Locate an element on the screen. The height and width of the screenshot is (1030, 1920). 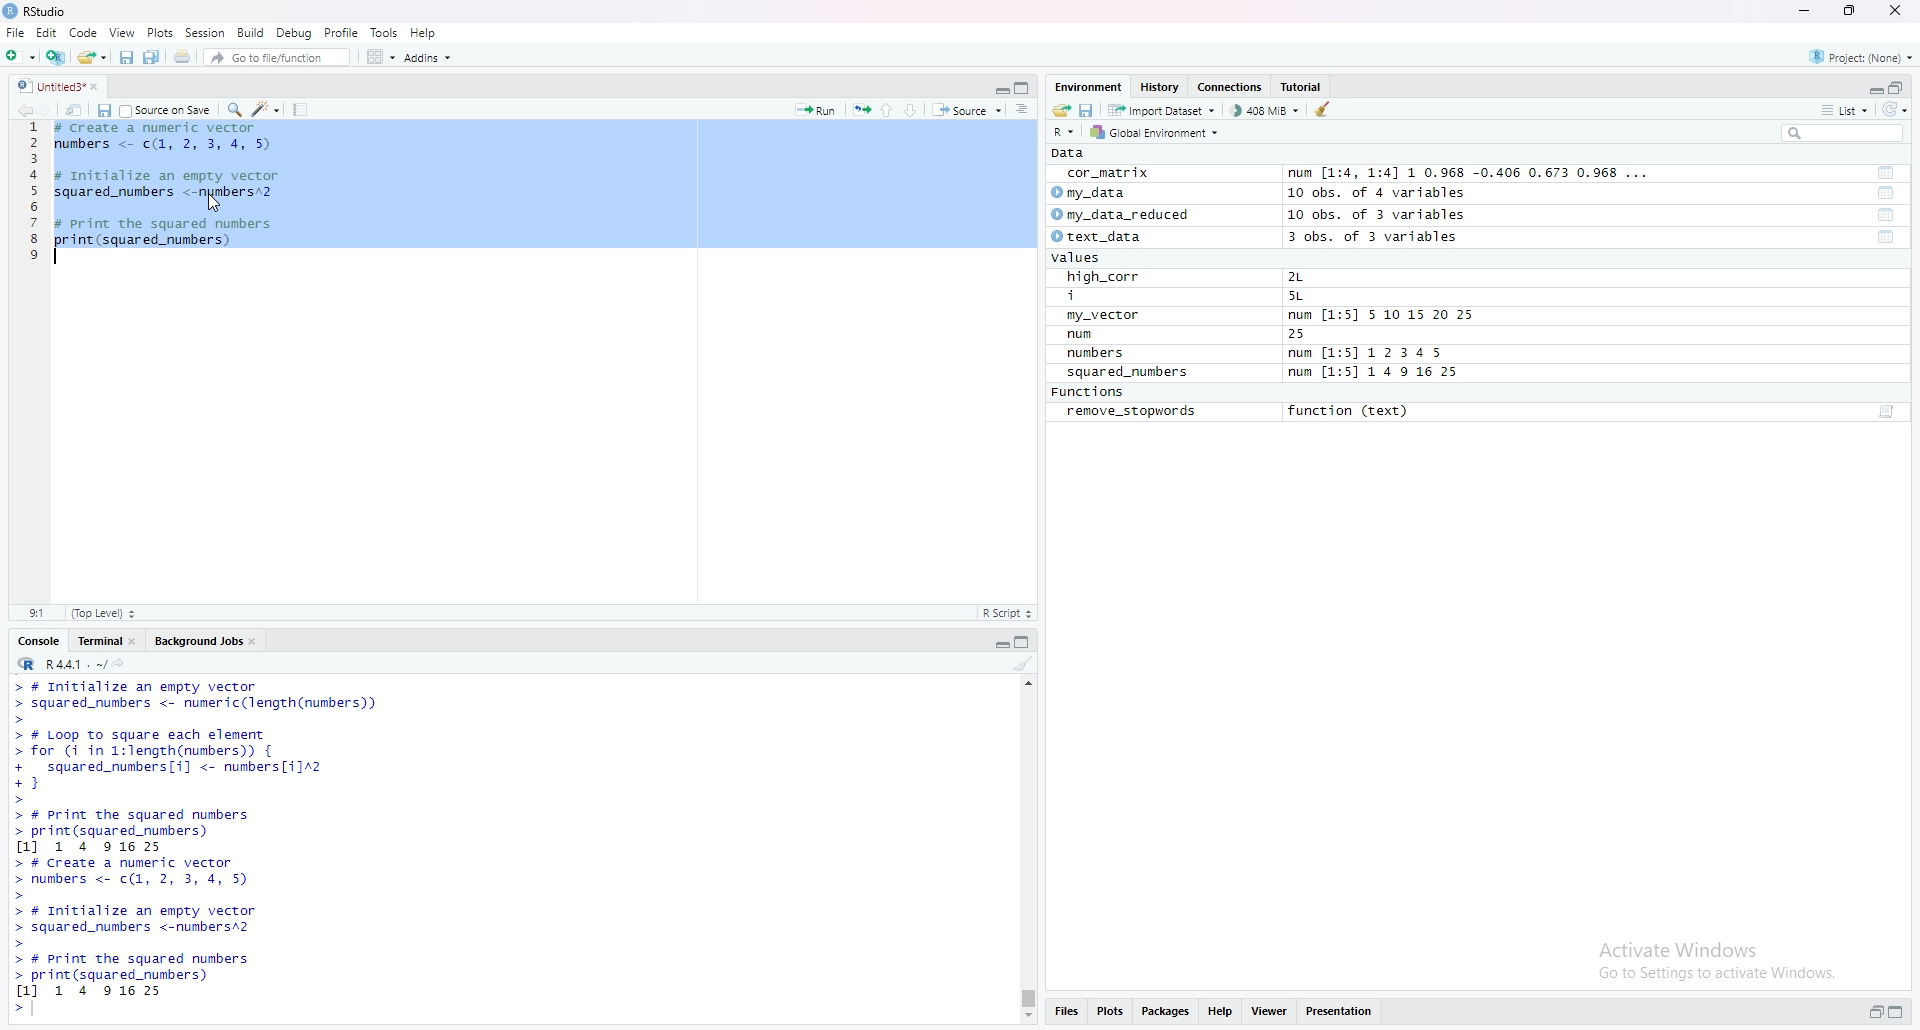
R 4.4.1 ~/ is located at coordinates (58, 662).